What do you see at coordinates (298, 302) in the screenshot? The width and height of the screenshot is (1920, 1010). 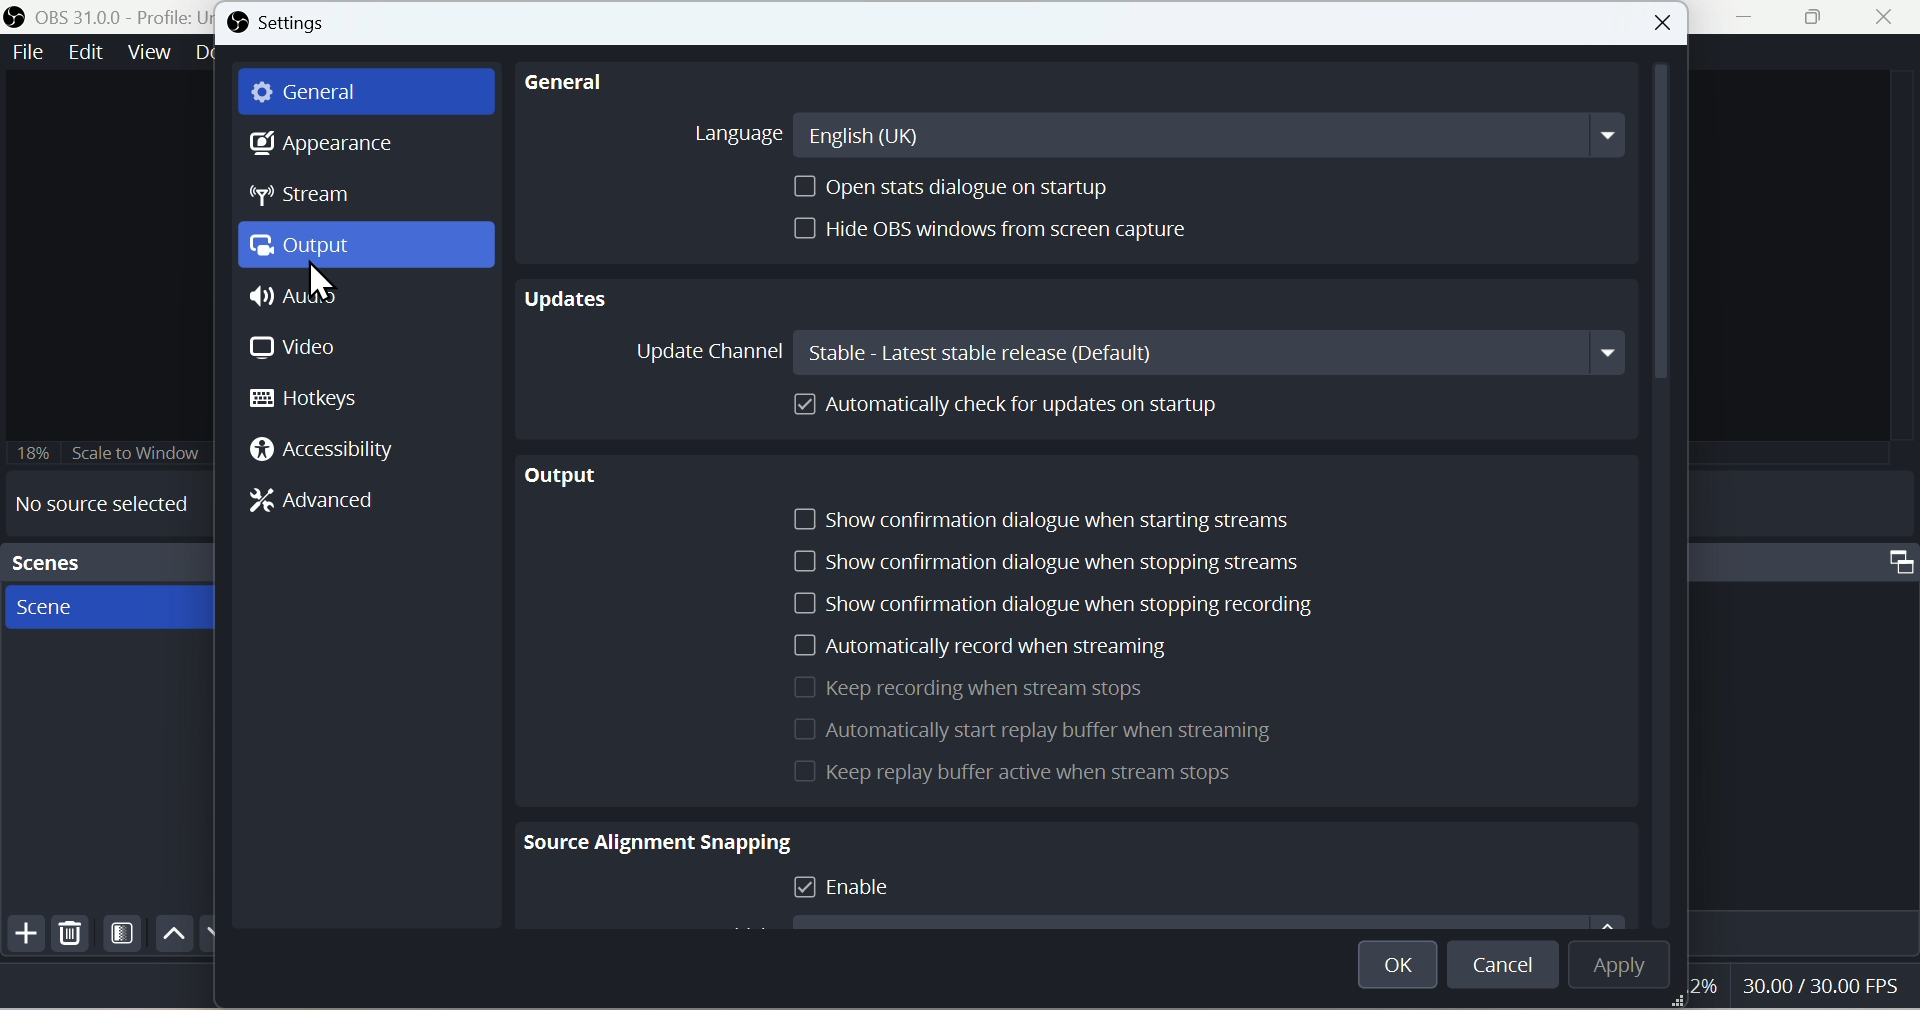 I see `Audio` at bounding box center [298, 302].